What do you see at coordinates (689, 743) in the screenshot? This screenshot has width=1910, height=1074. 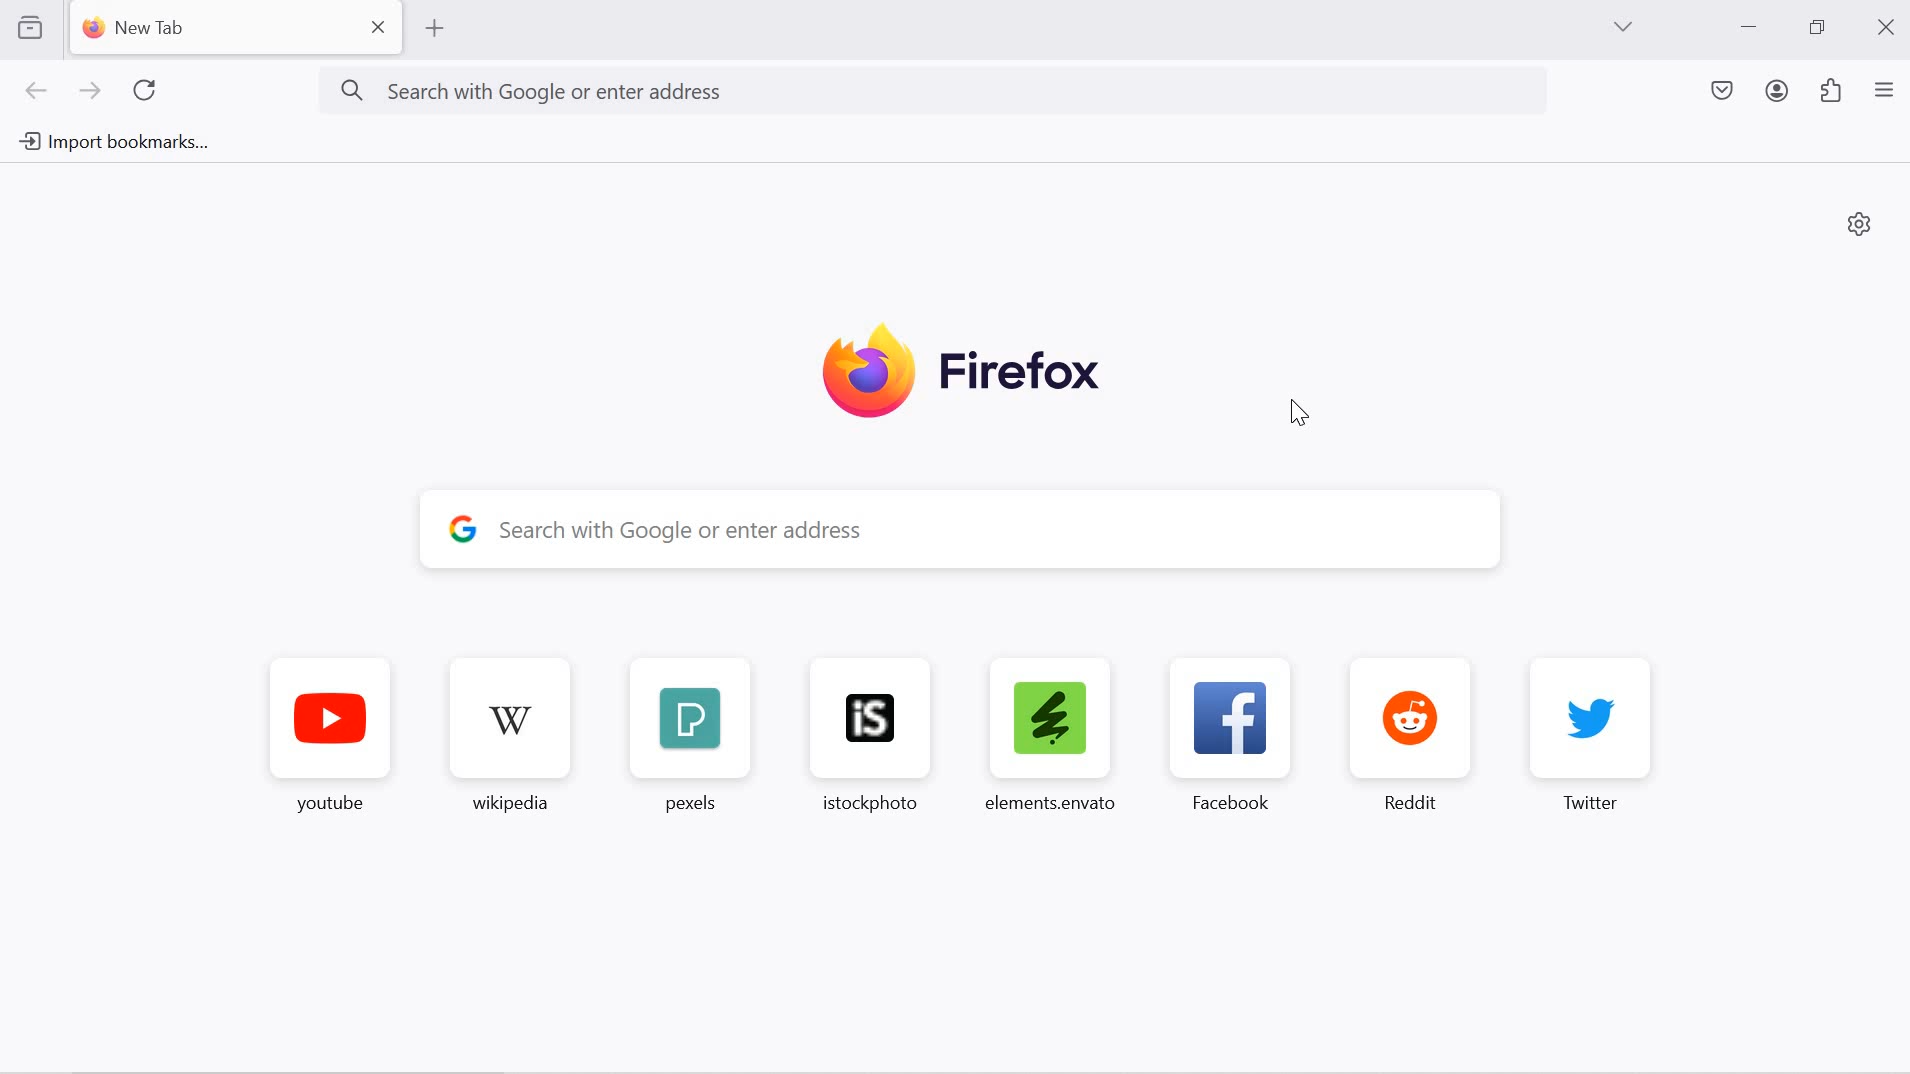 I see `pexels` at bounding box center [689, 743].